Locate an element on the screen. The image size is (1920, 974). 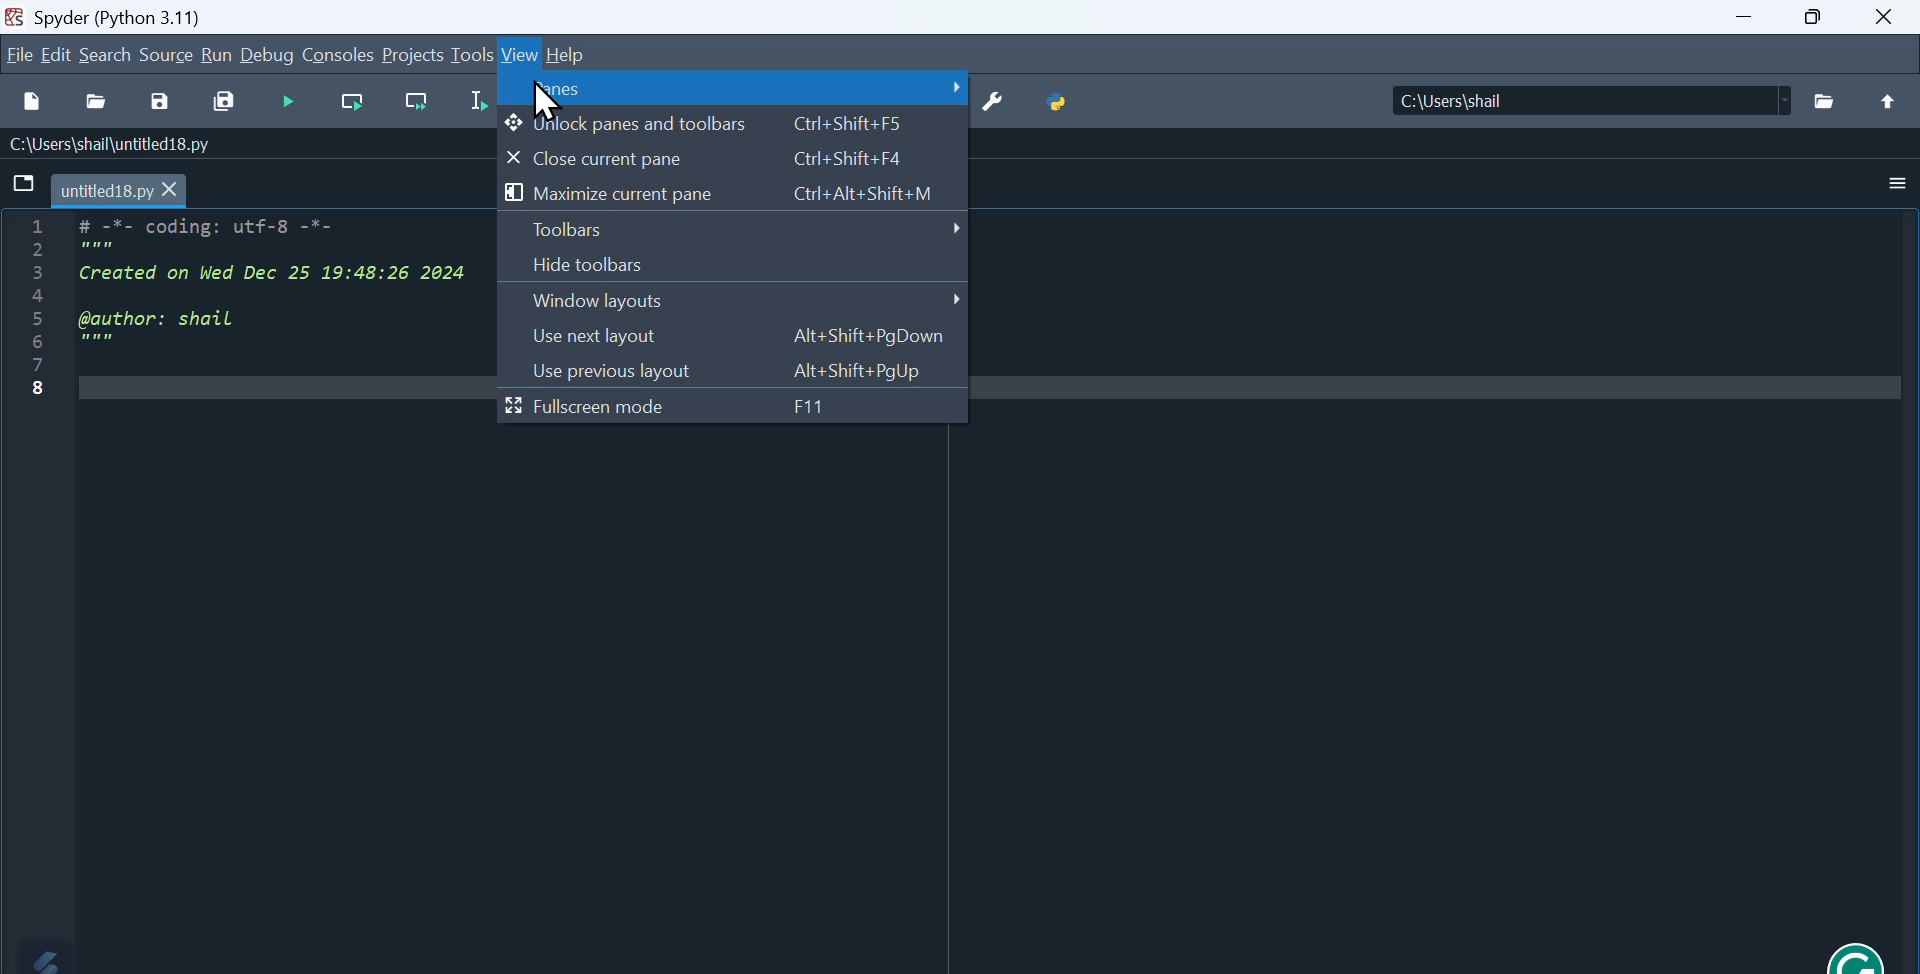
cursor is located at coordinates (544, 102).